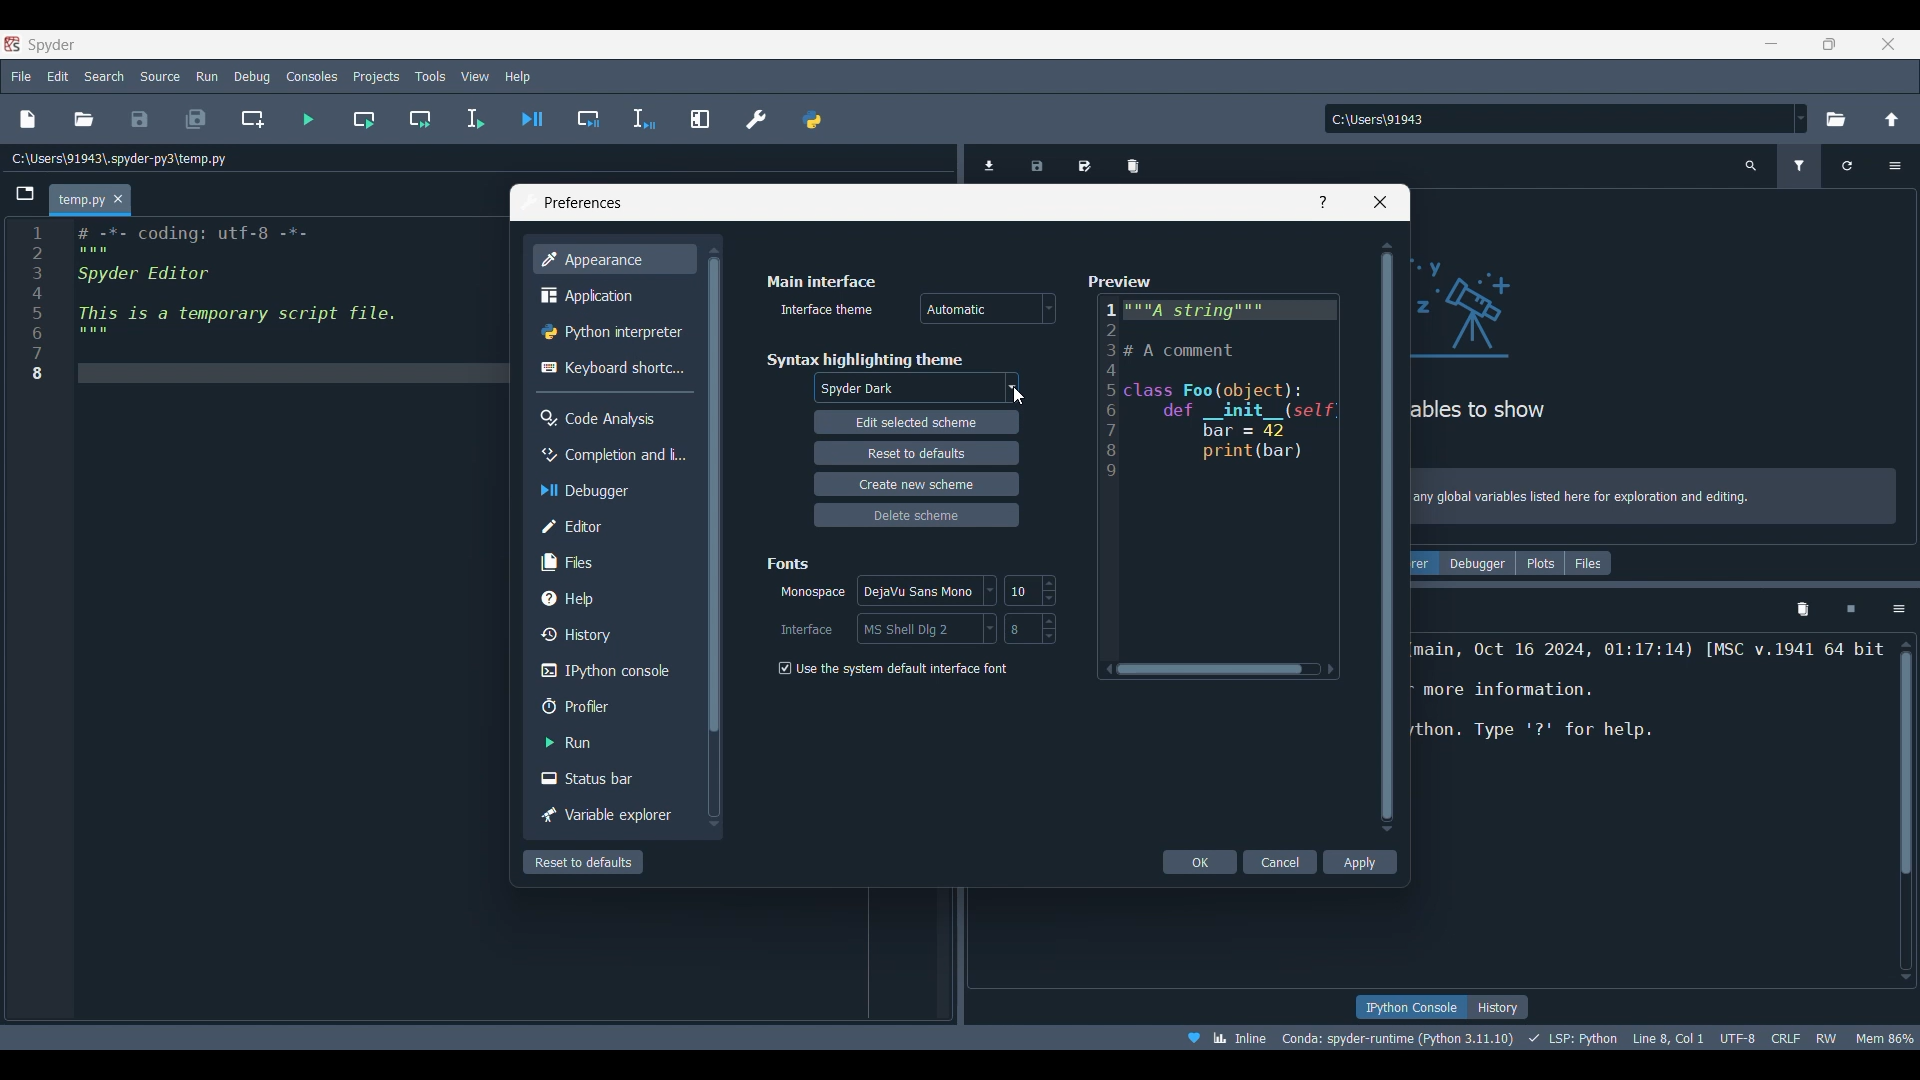  Describe the element at coordinates (864, 359) in the screenshot. I see `Section title` at that location.